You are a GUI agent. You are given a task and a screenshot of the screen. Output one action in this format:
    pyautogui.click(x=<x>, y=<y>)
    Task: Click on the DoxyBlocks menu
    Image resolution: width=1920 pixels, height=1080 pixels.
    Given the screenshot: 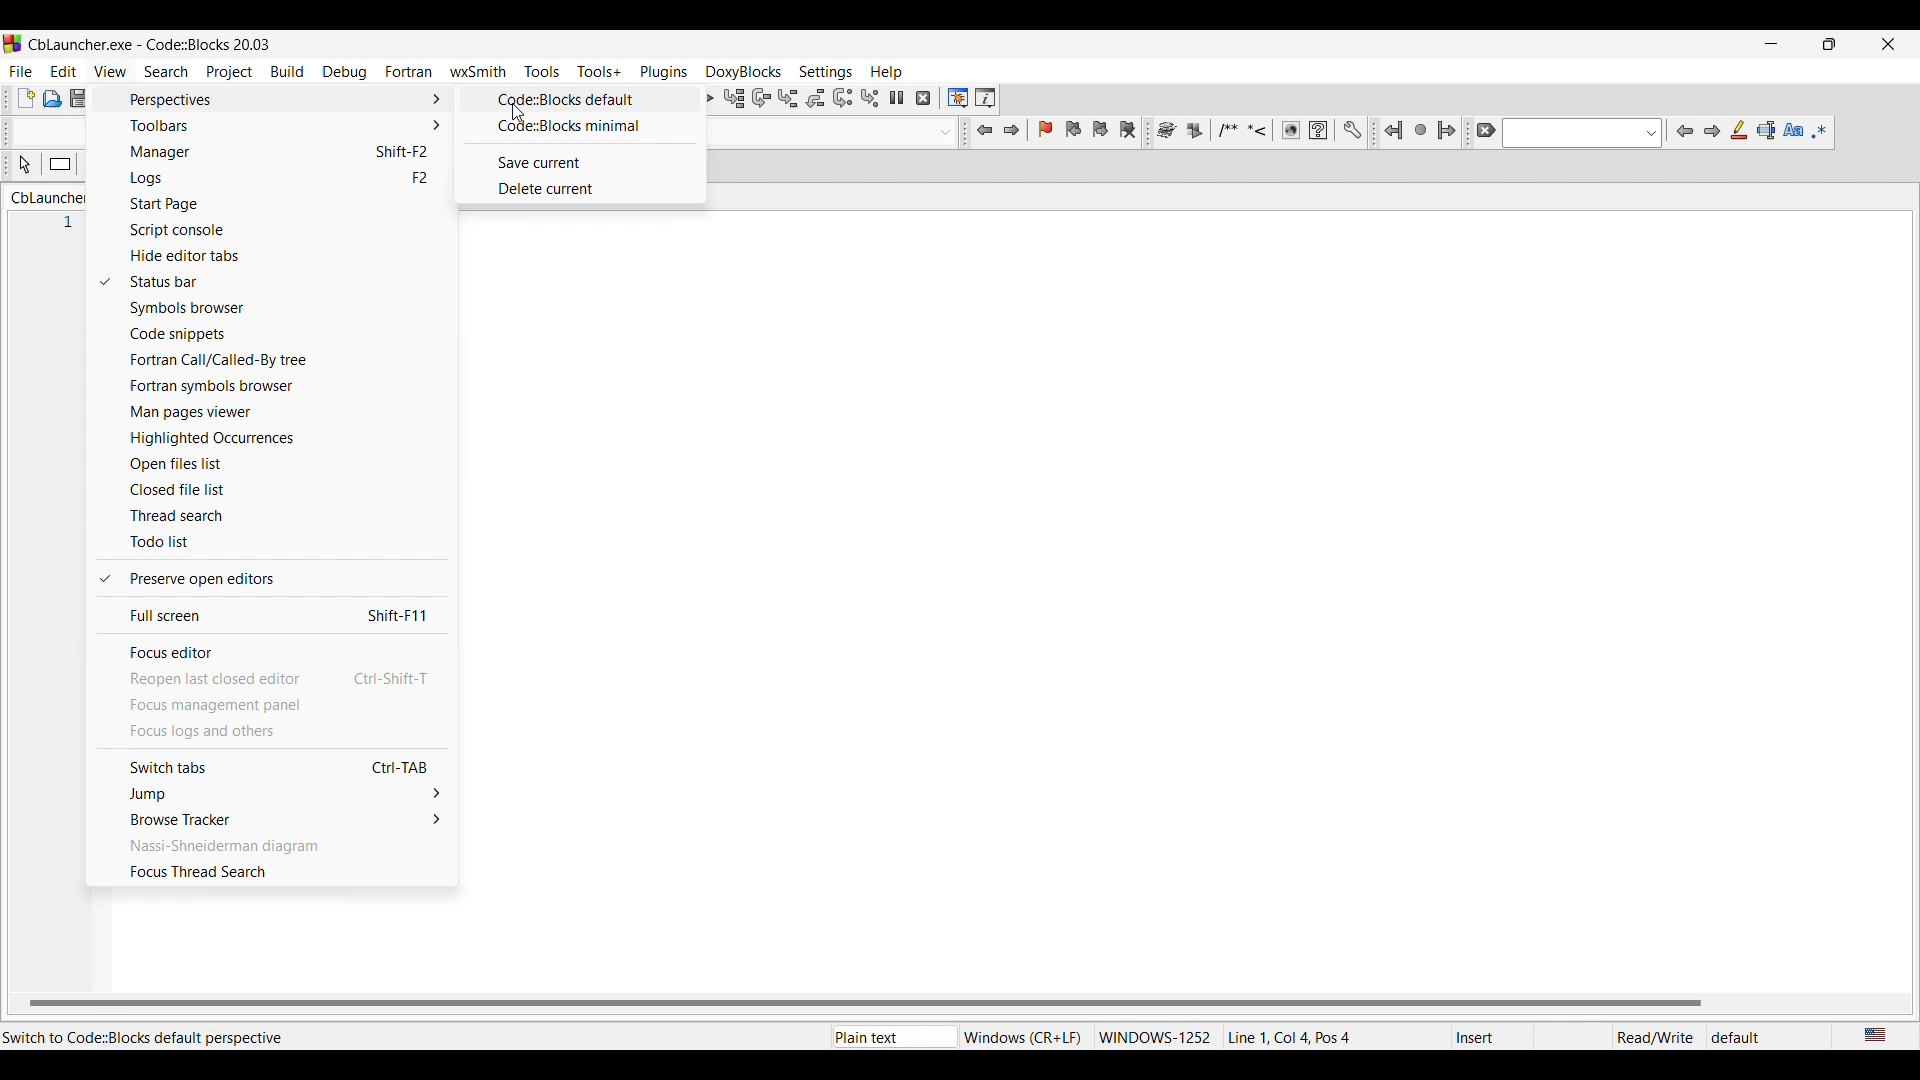 What is the action you would take?
    pyautogui.click(x=744, y=73)
    